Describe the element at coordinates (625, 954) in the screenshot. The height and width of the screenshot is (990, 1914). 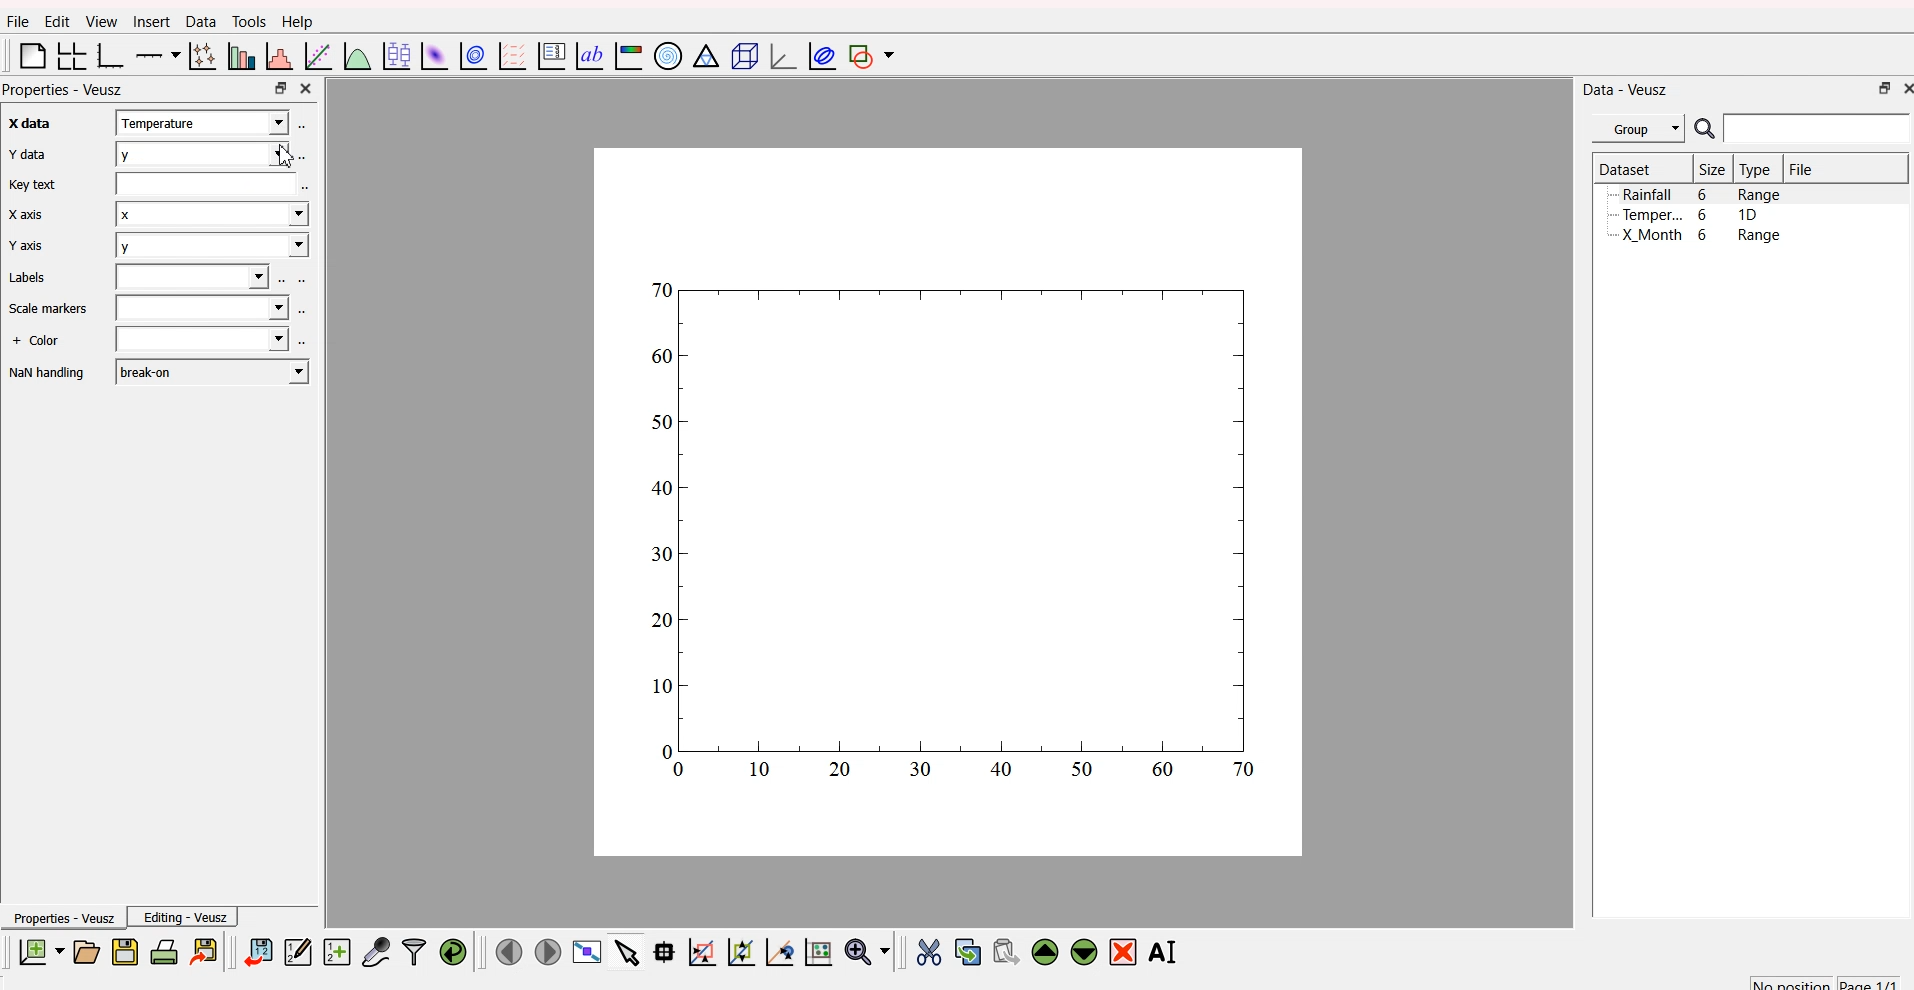
I see `select items from graph` at that location.